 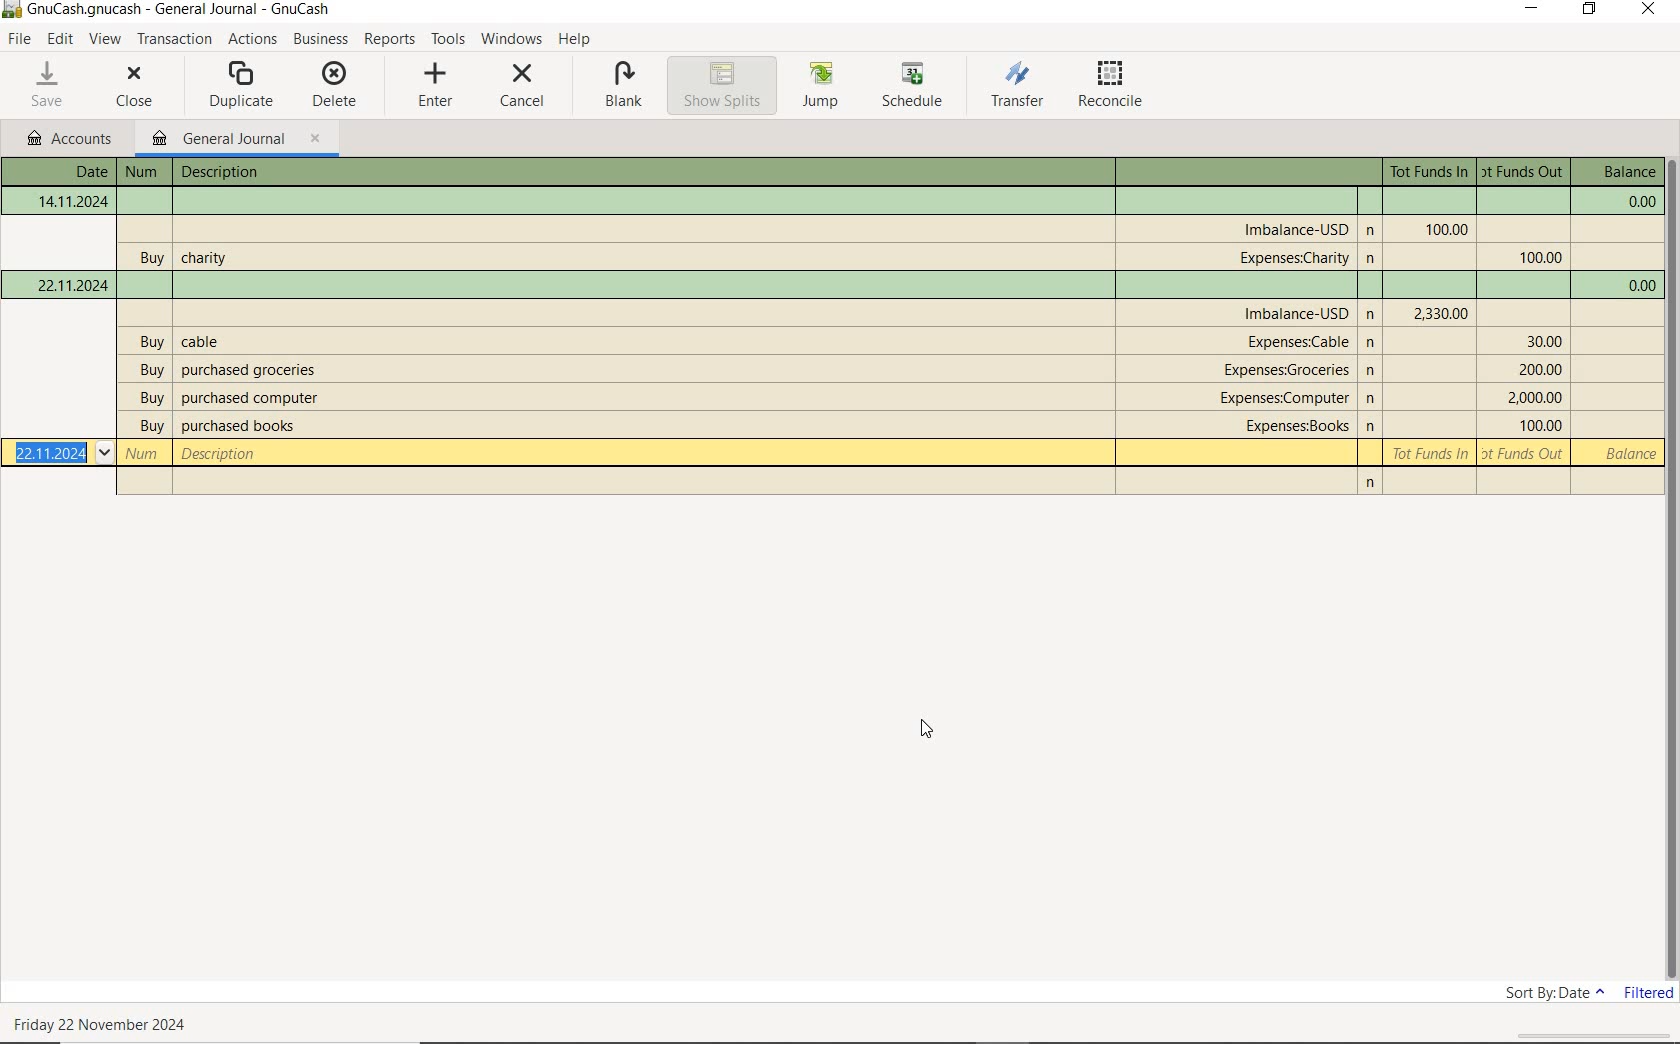 What do you see at coordinates (1373, 397) in the screenshot?
I see `n` at bounding box center [1373, 397].